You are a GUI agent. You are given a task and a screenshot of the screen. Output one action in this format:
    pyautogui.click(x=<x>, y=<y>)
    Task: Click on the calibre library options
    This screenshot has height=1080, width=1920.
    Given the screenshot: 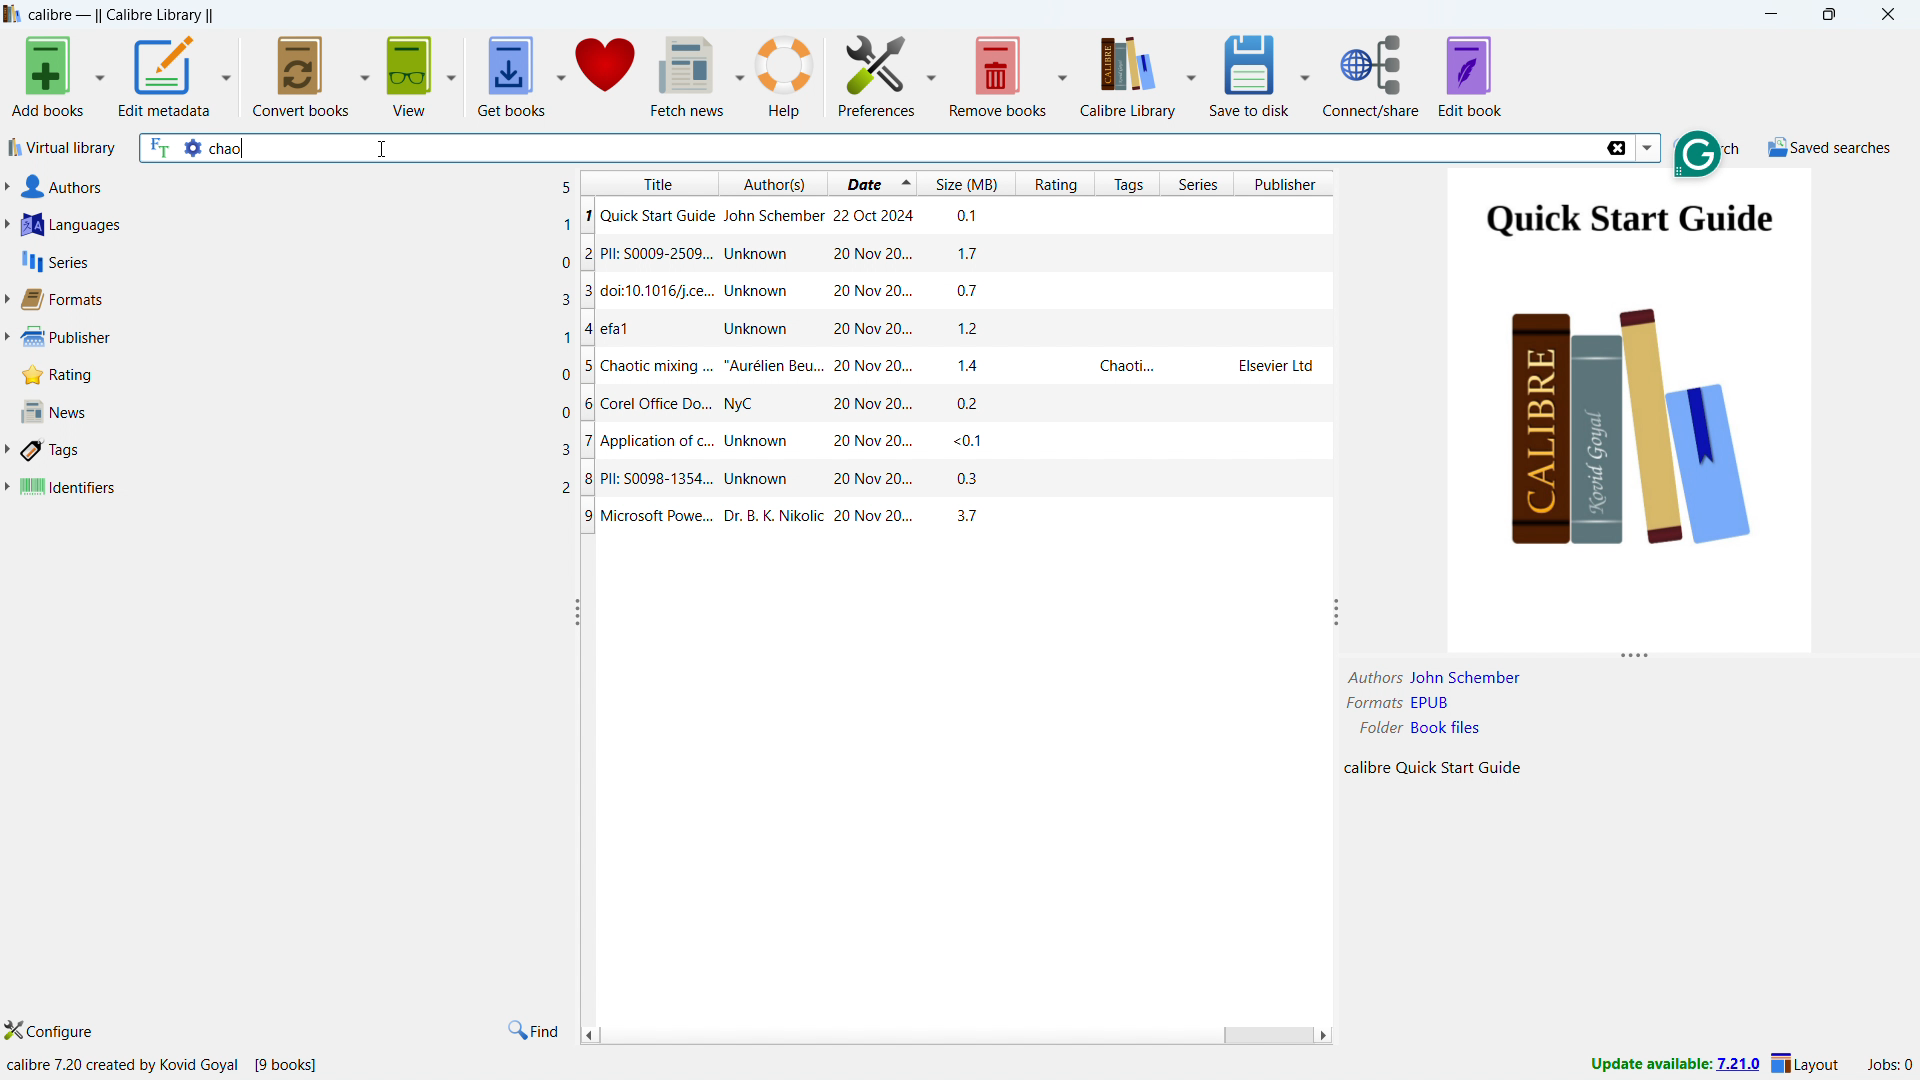 What is the action you would take?
    pyautogui.click(x=1190, y=74)
    